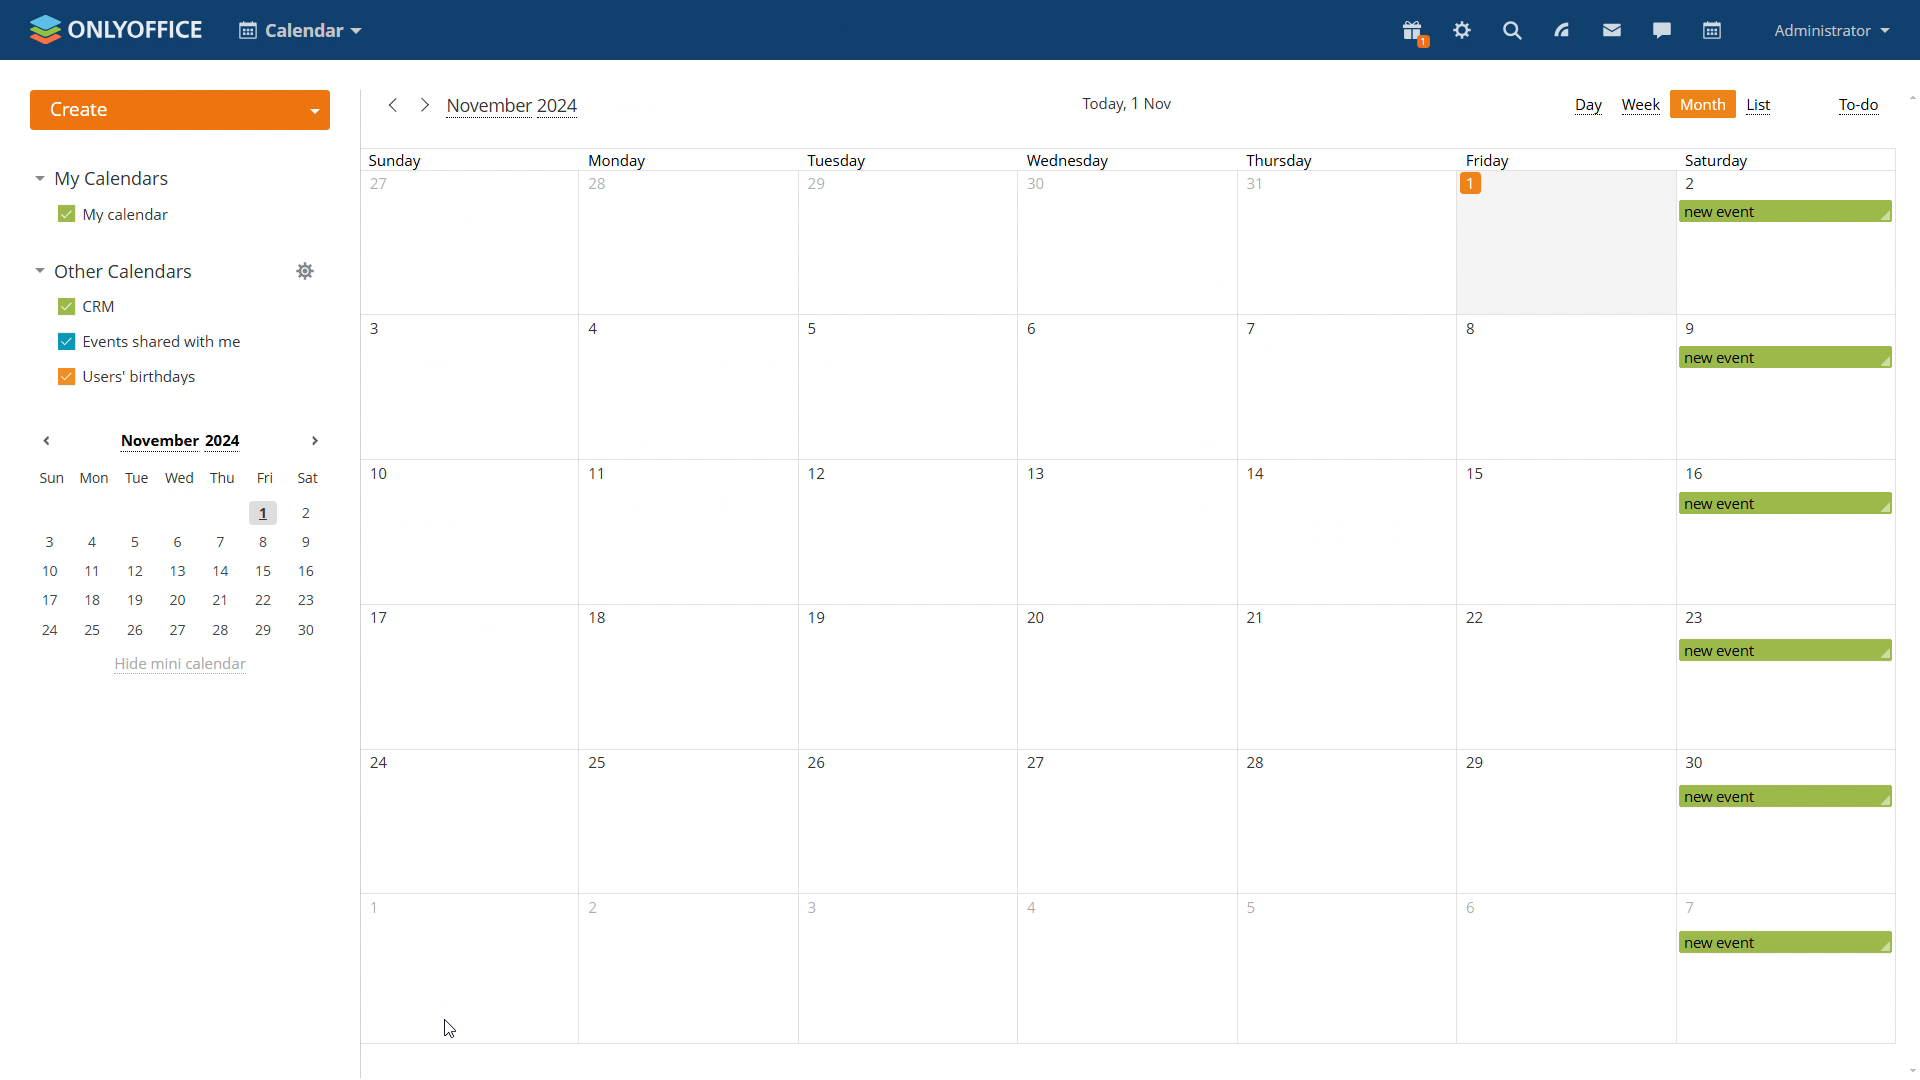 The image size is (1920, 1080). What do you see at coordinates (1119, 596) in the screenshot?
I see `Wednesday` at bounding box center [1119, 596].